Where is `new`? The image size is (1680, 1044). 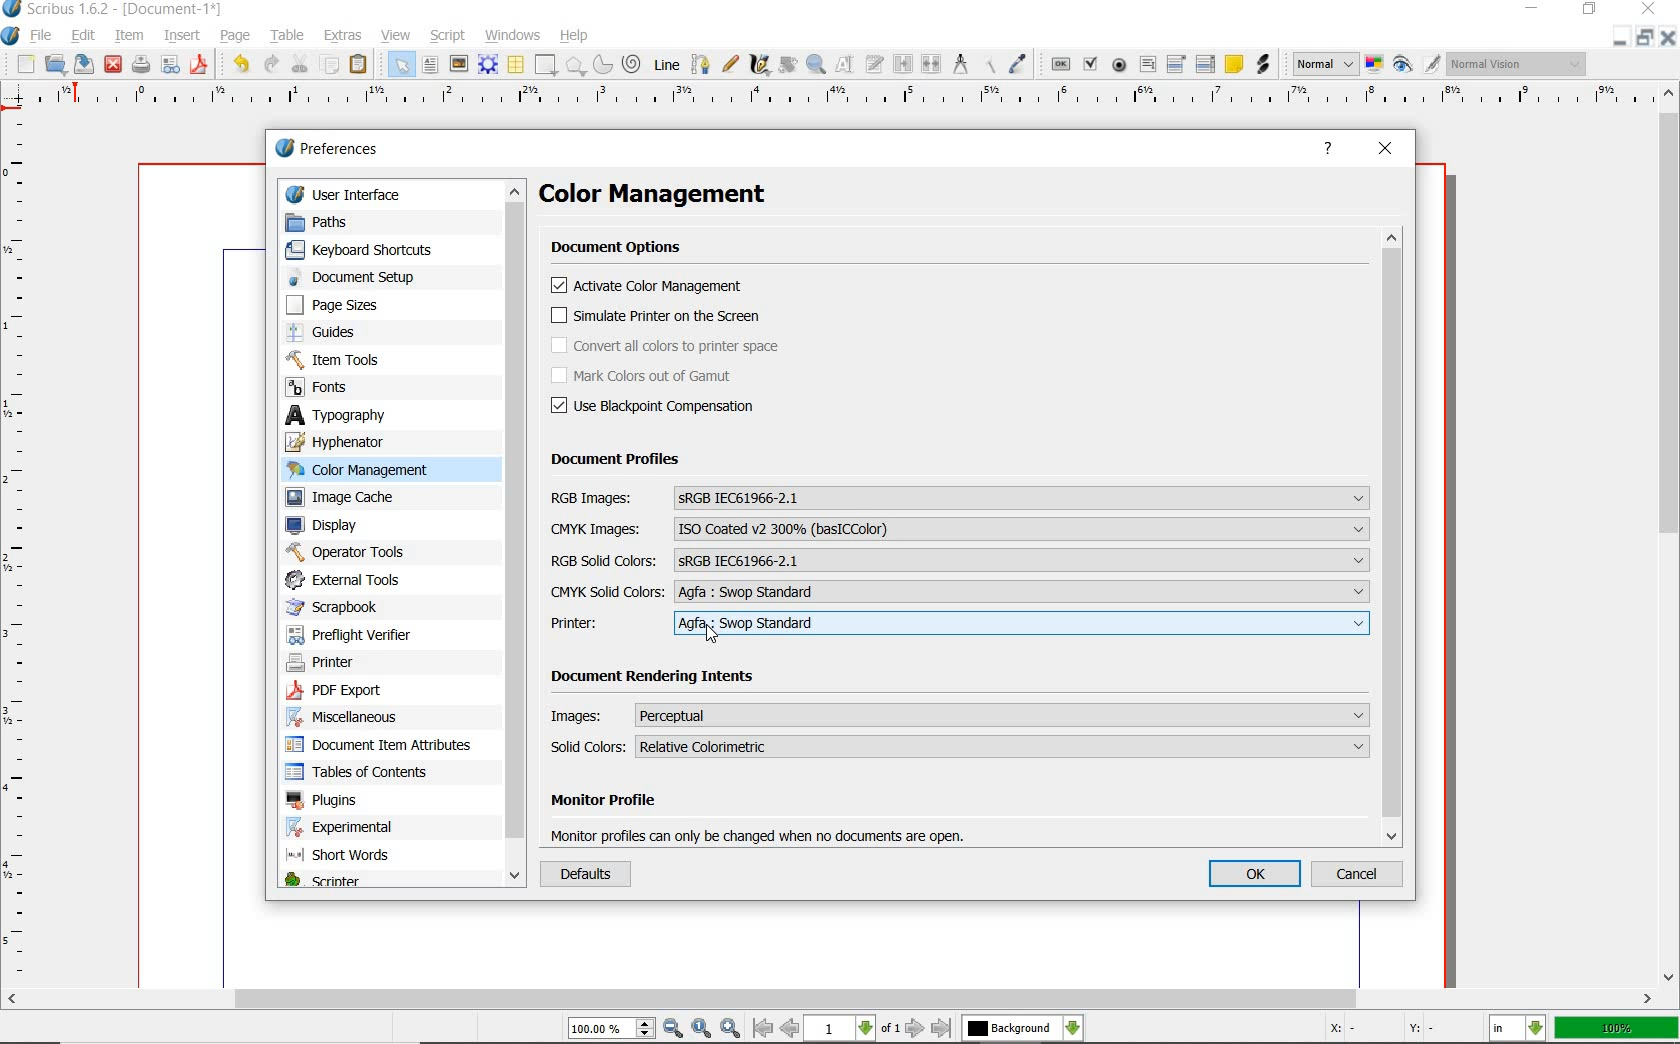 new is located at coordinates (25, 65).